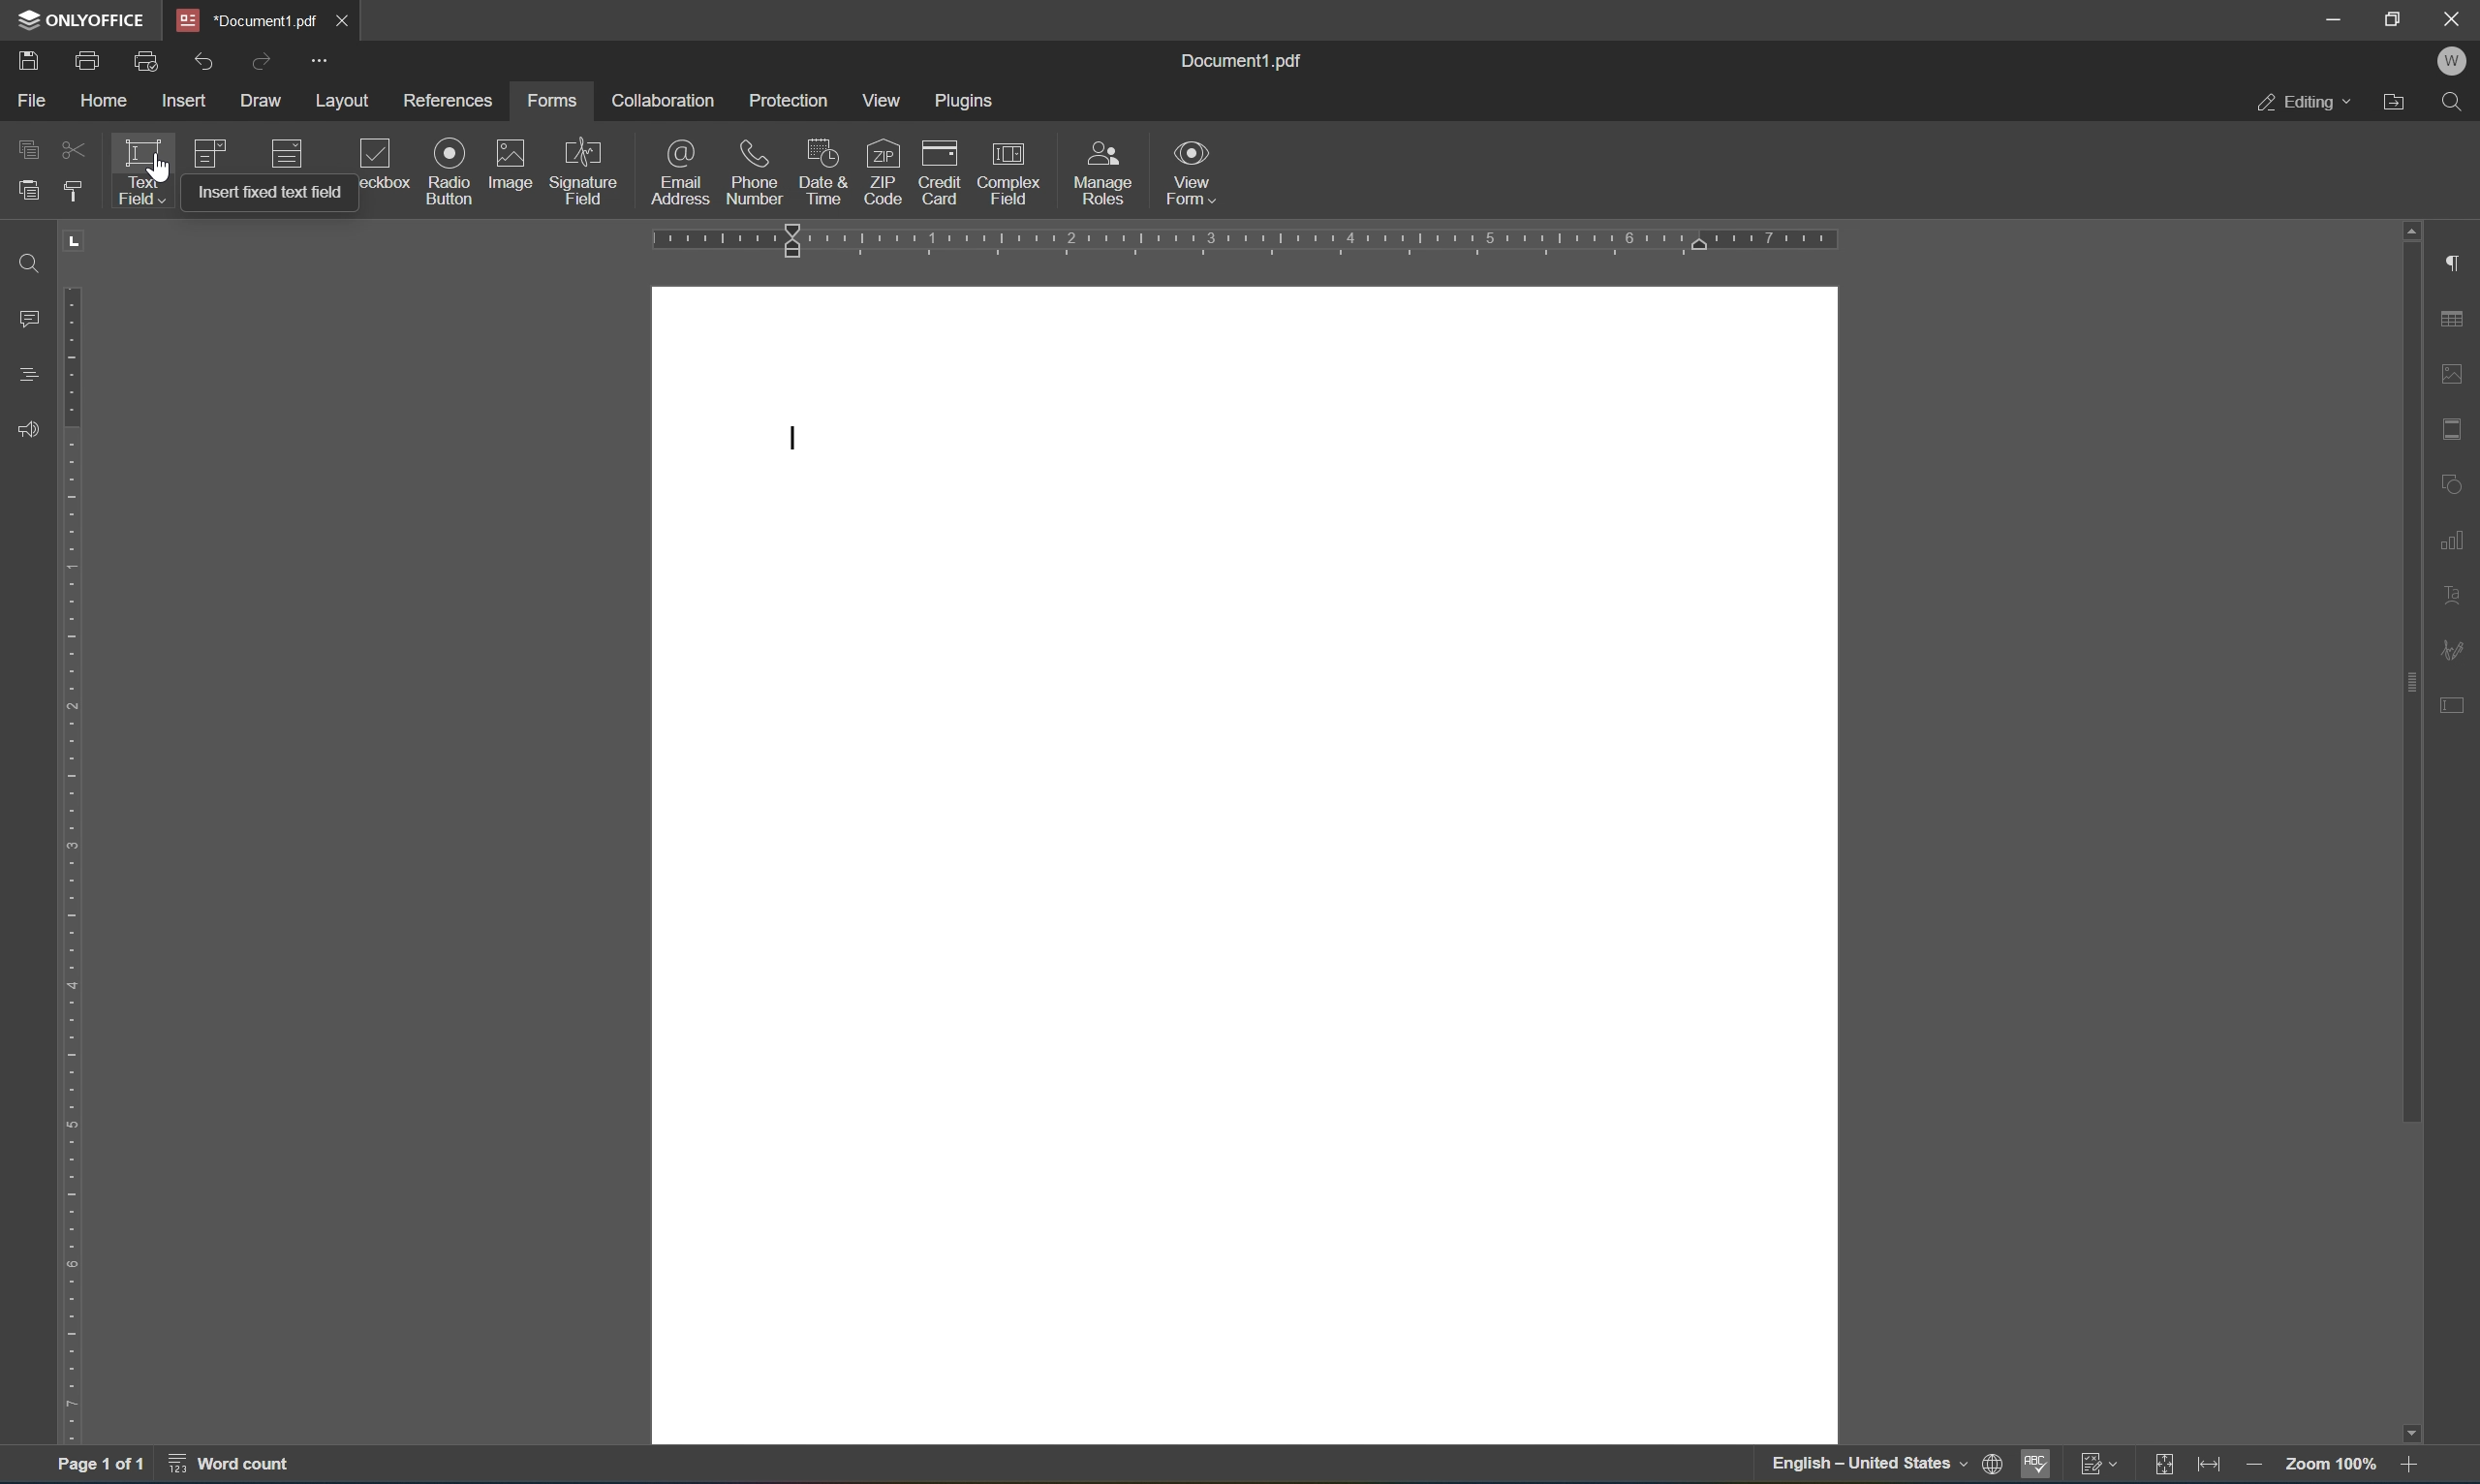 Image resolution: width=2480 pixels, height=1484 pixels. Describe the element at coordinates (2401, 671) in the screenshot. I see `scroll bar` at that location.